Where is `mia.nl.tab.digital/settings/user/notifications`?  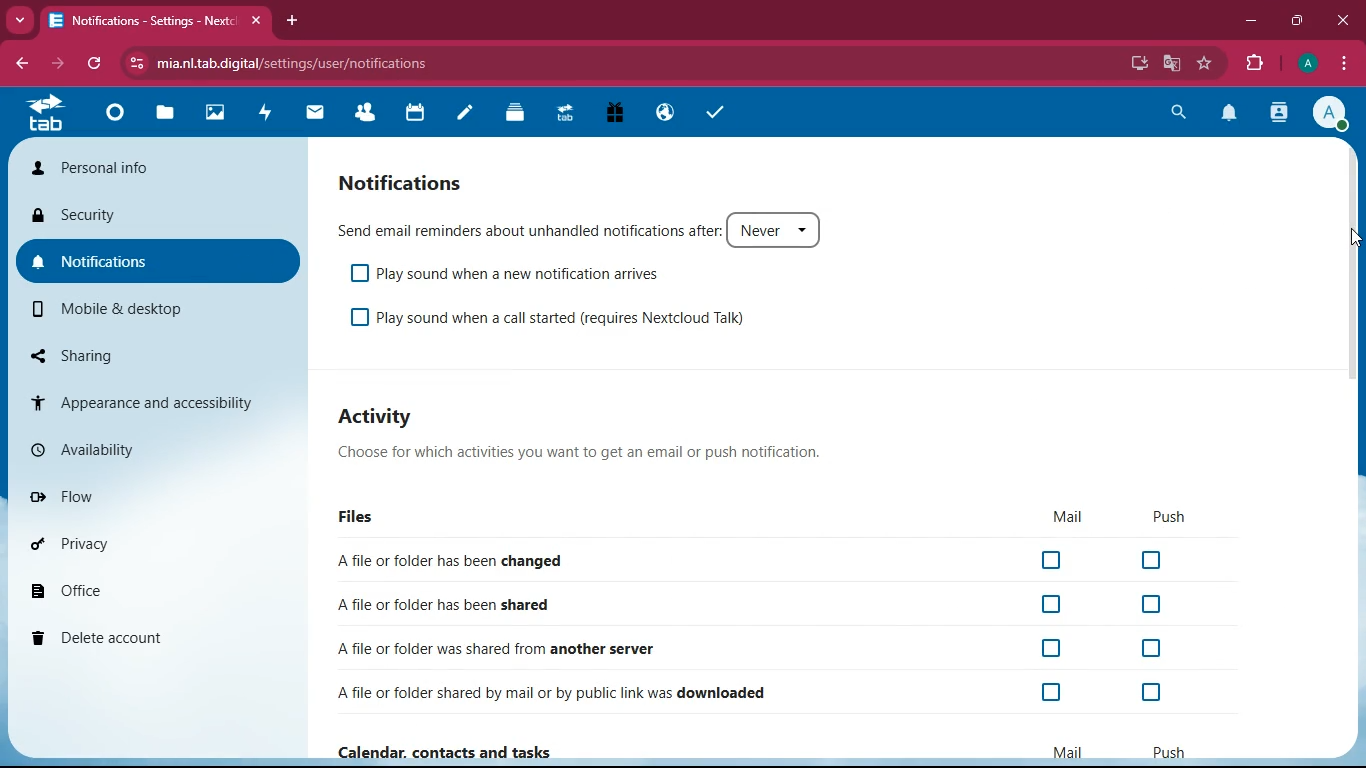
mia.nl.tab.digital/settings/user/notifications is located at coordinates (296, 65).